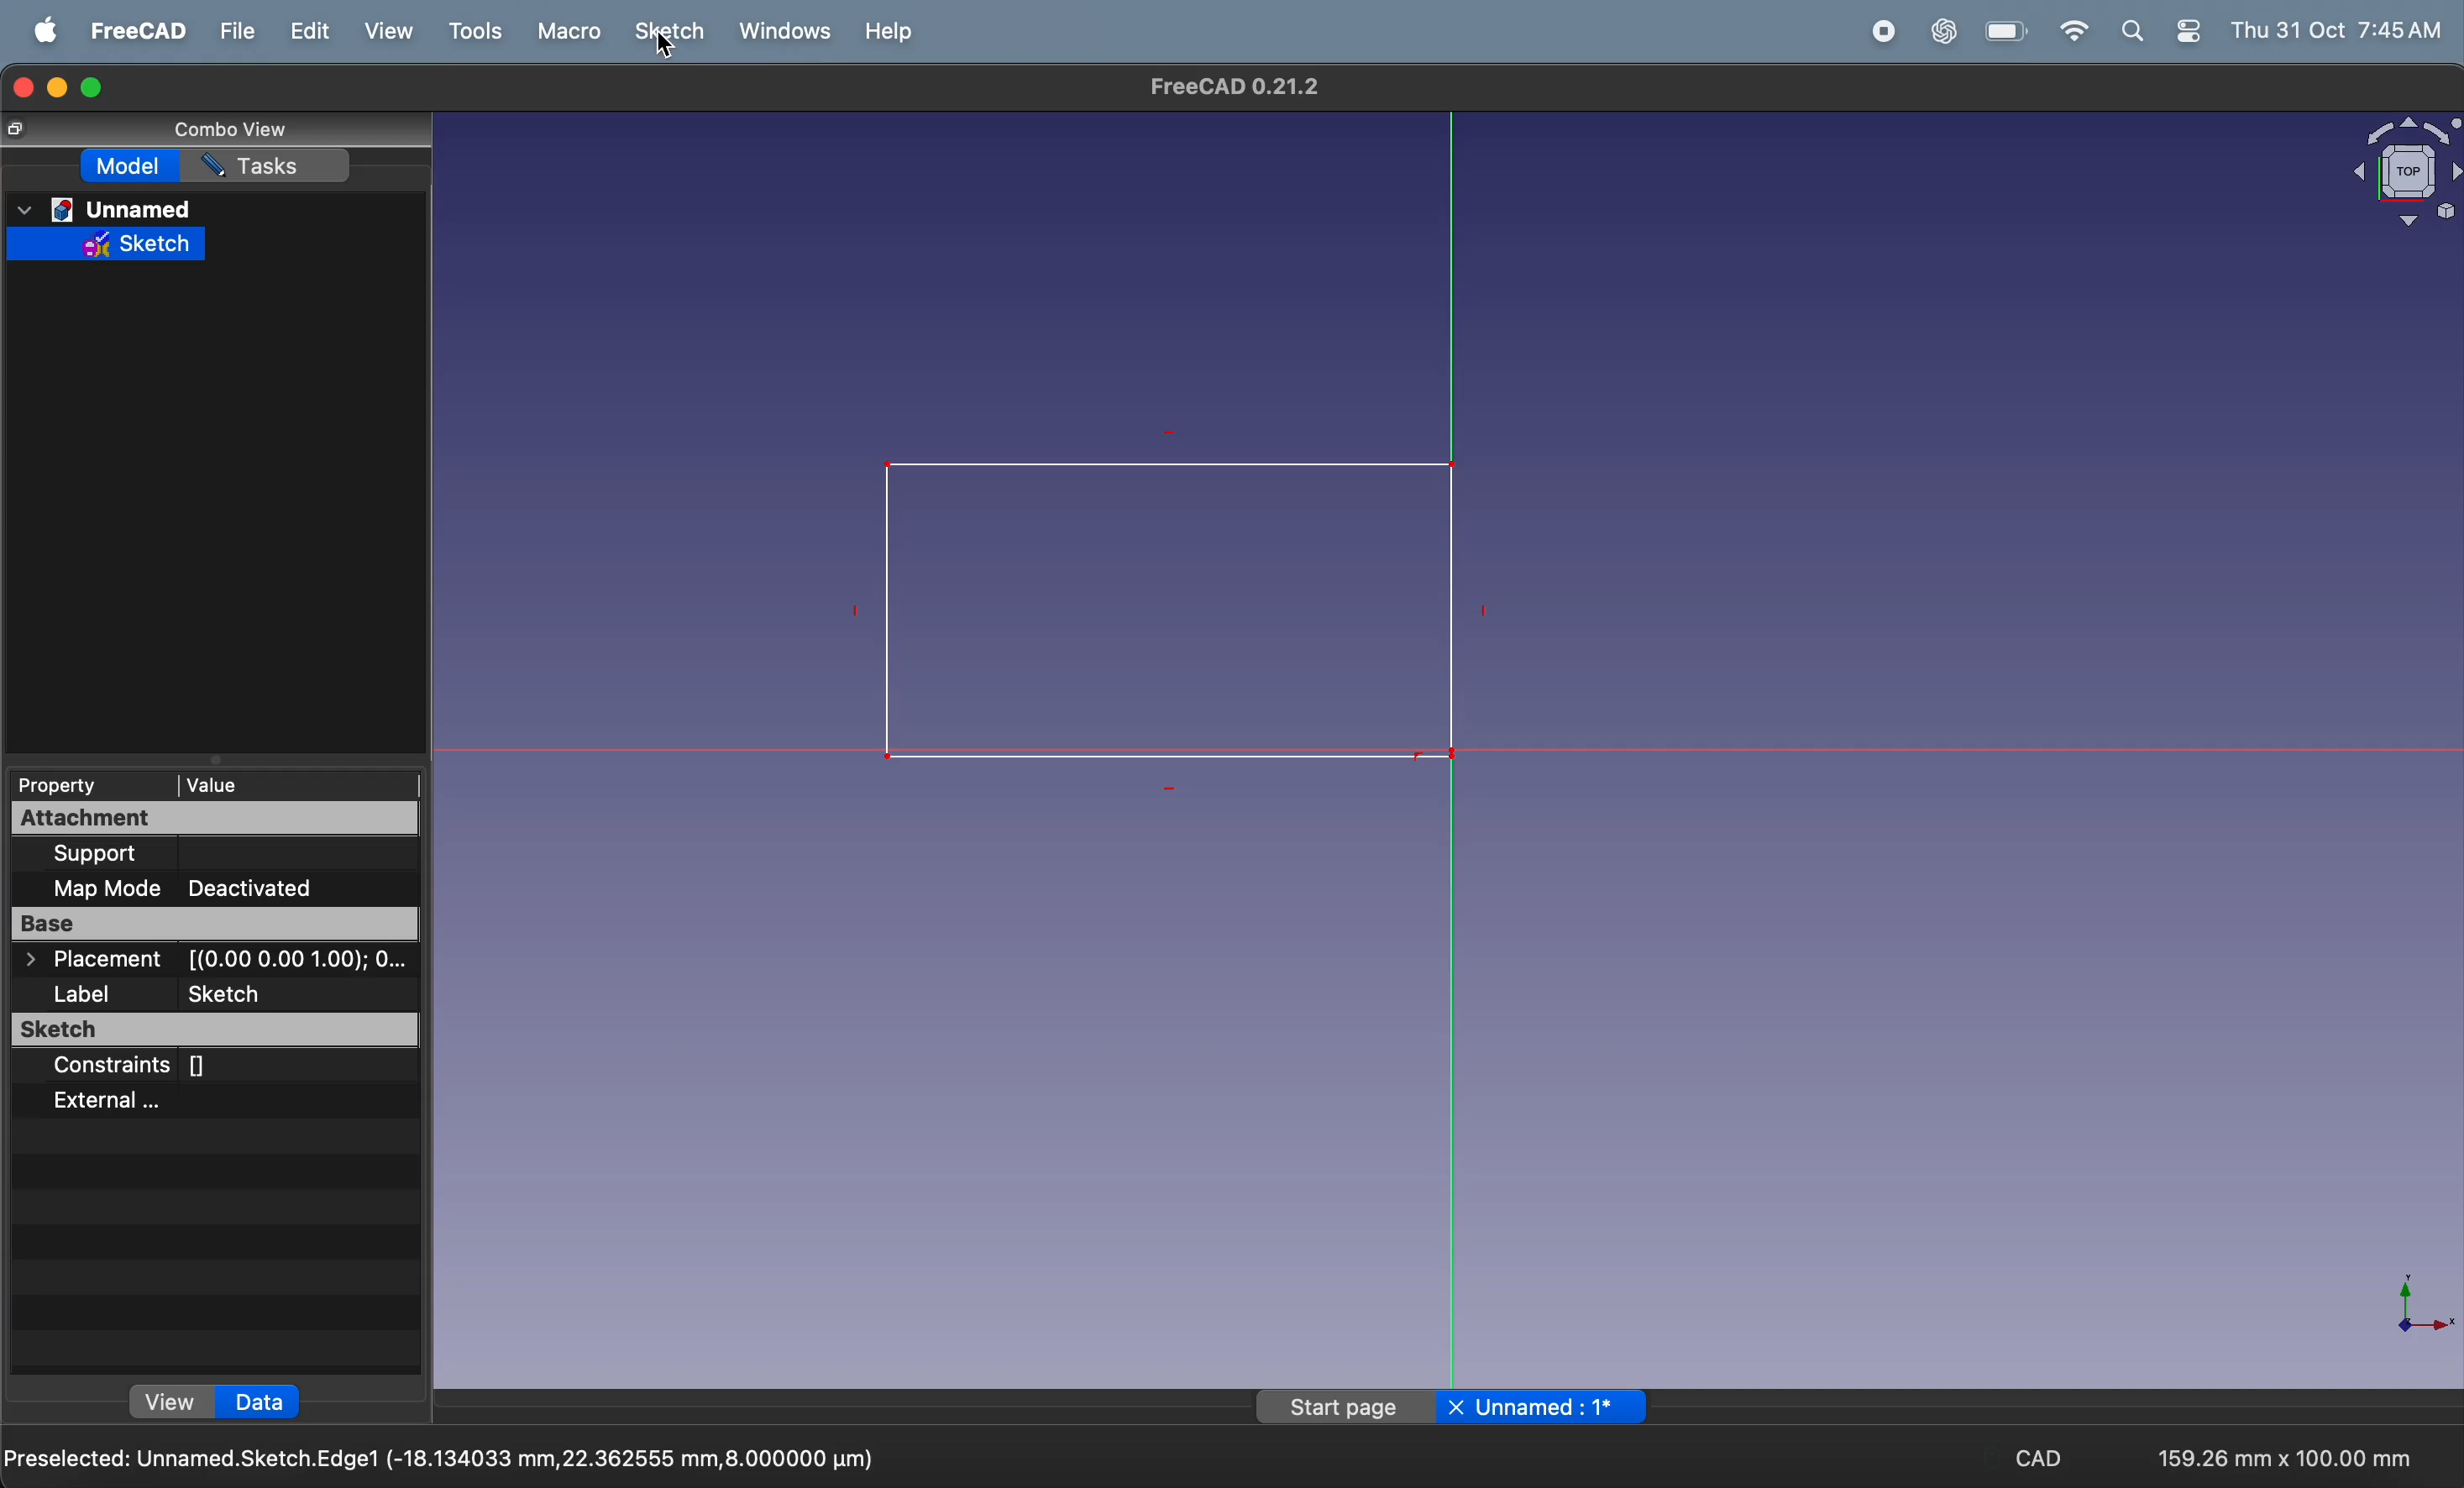 The width and height of the screenshot is (2464, 1488). What do you see at coordinates (240, 780) in the screenshot?
I see `value` at bounding box center [240, 780].